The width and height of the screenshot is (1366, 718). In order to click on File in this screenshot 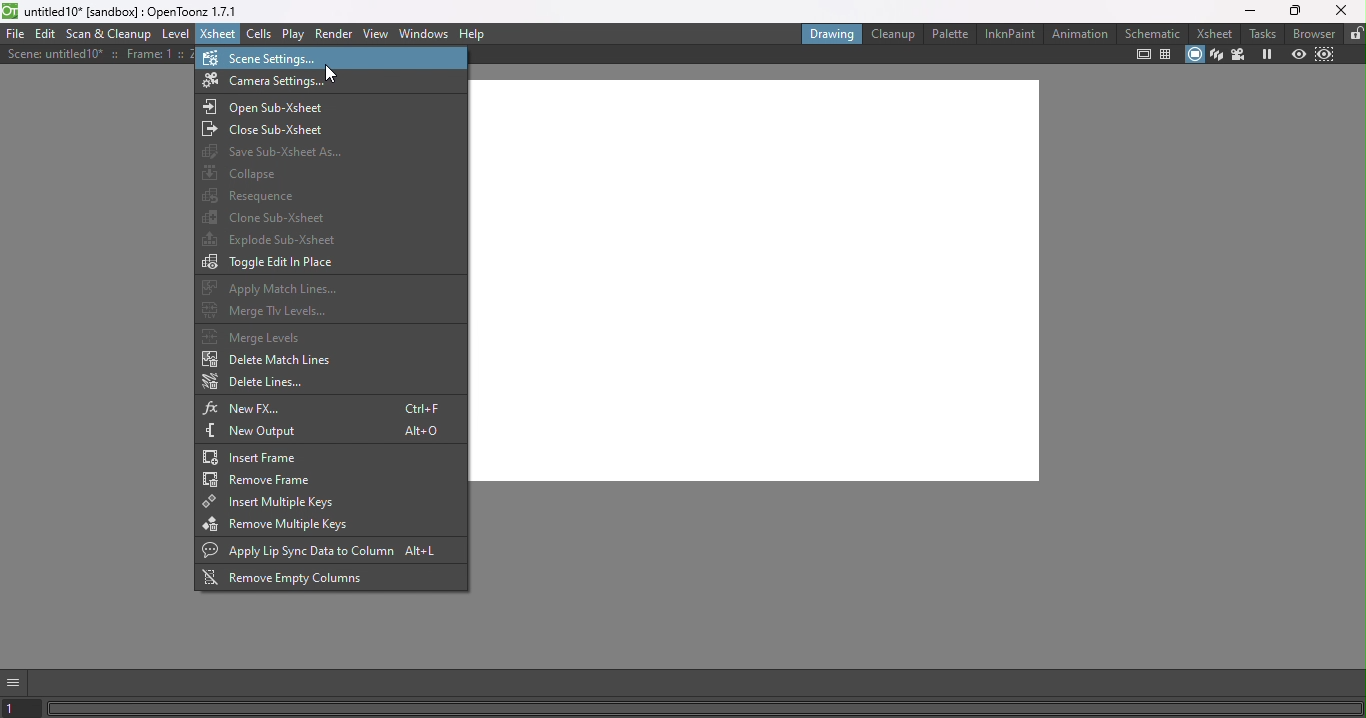, I will do `click(15, 35)`.